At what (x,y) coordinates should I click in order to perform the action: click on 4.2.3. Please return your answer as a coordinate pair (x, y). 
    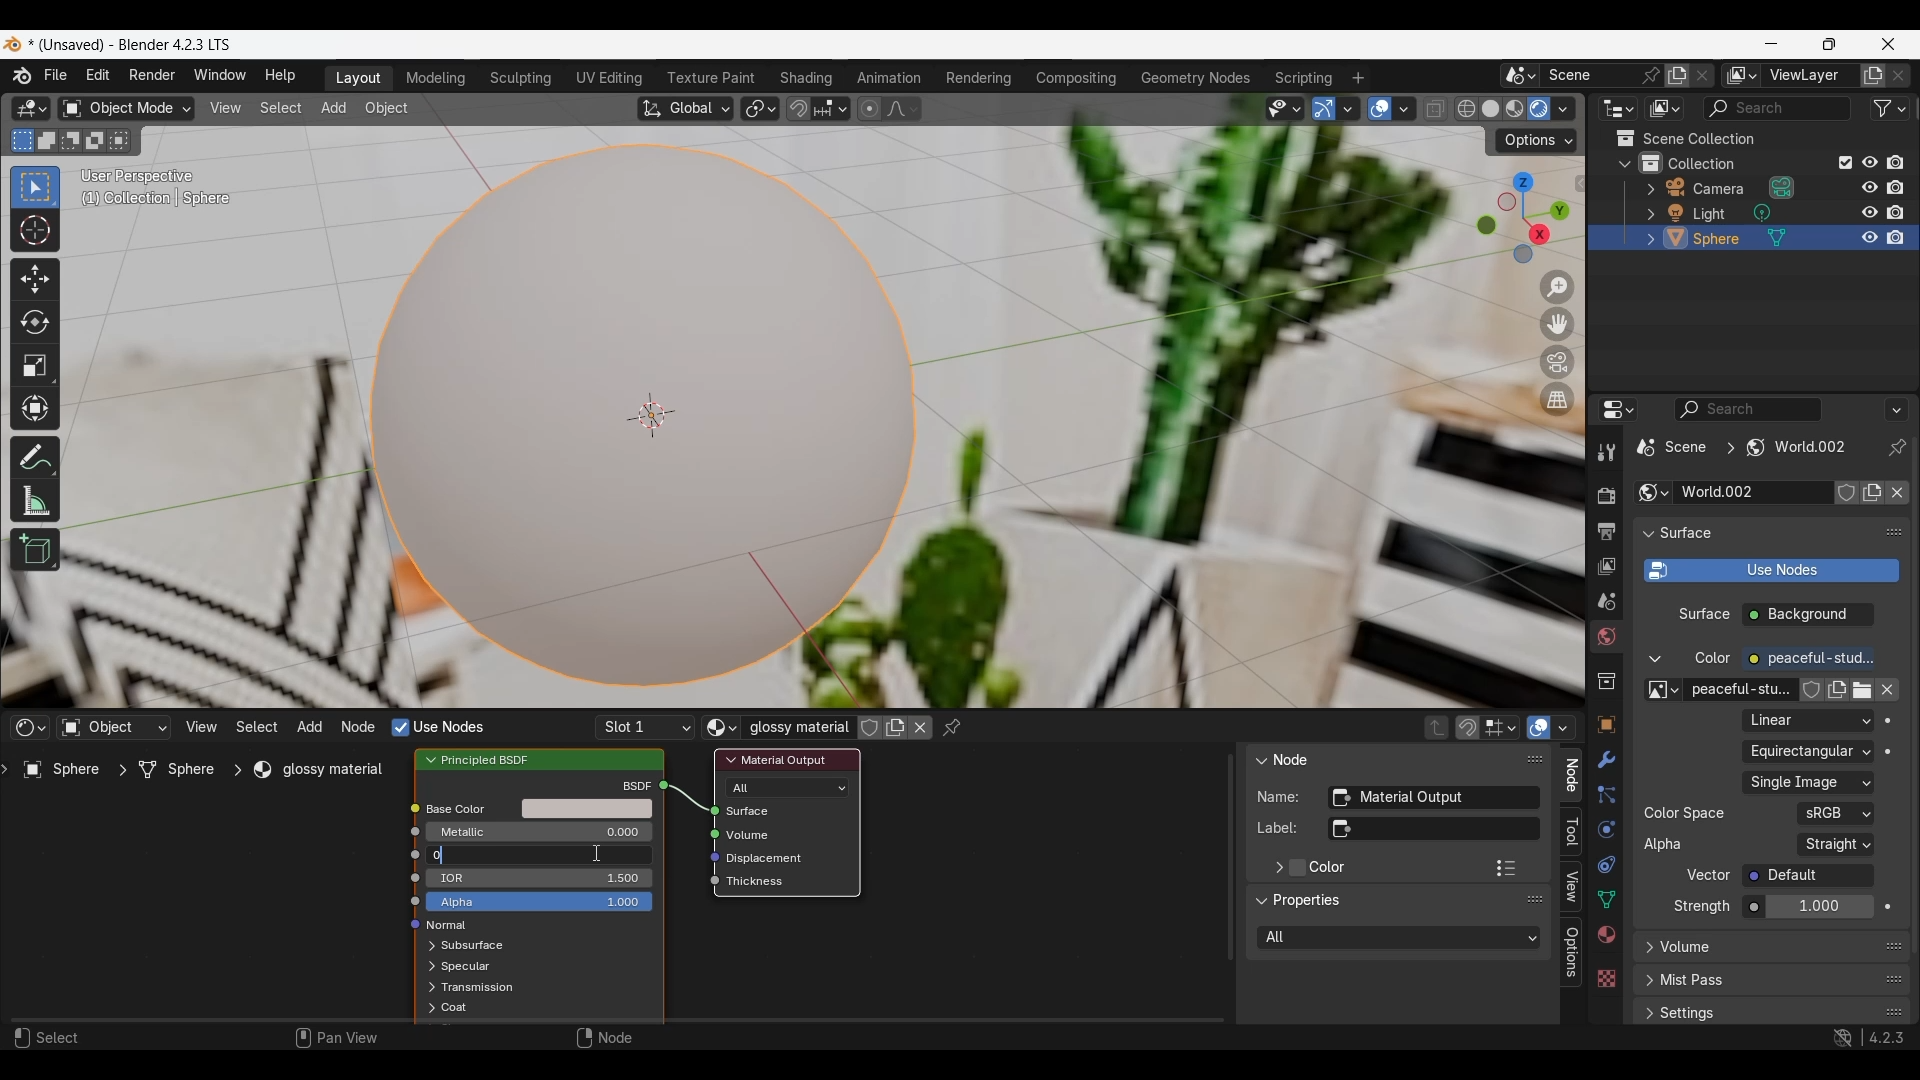
    Looking at the image, I should click on (1887, 1037).